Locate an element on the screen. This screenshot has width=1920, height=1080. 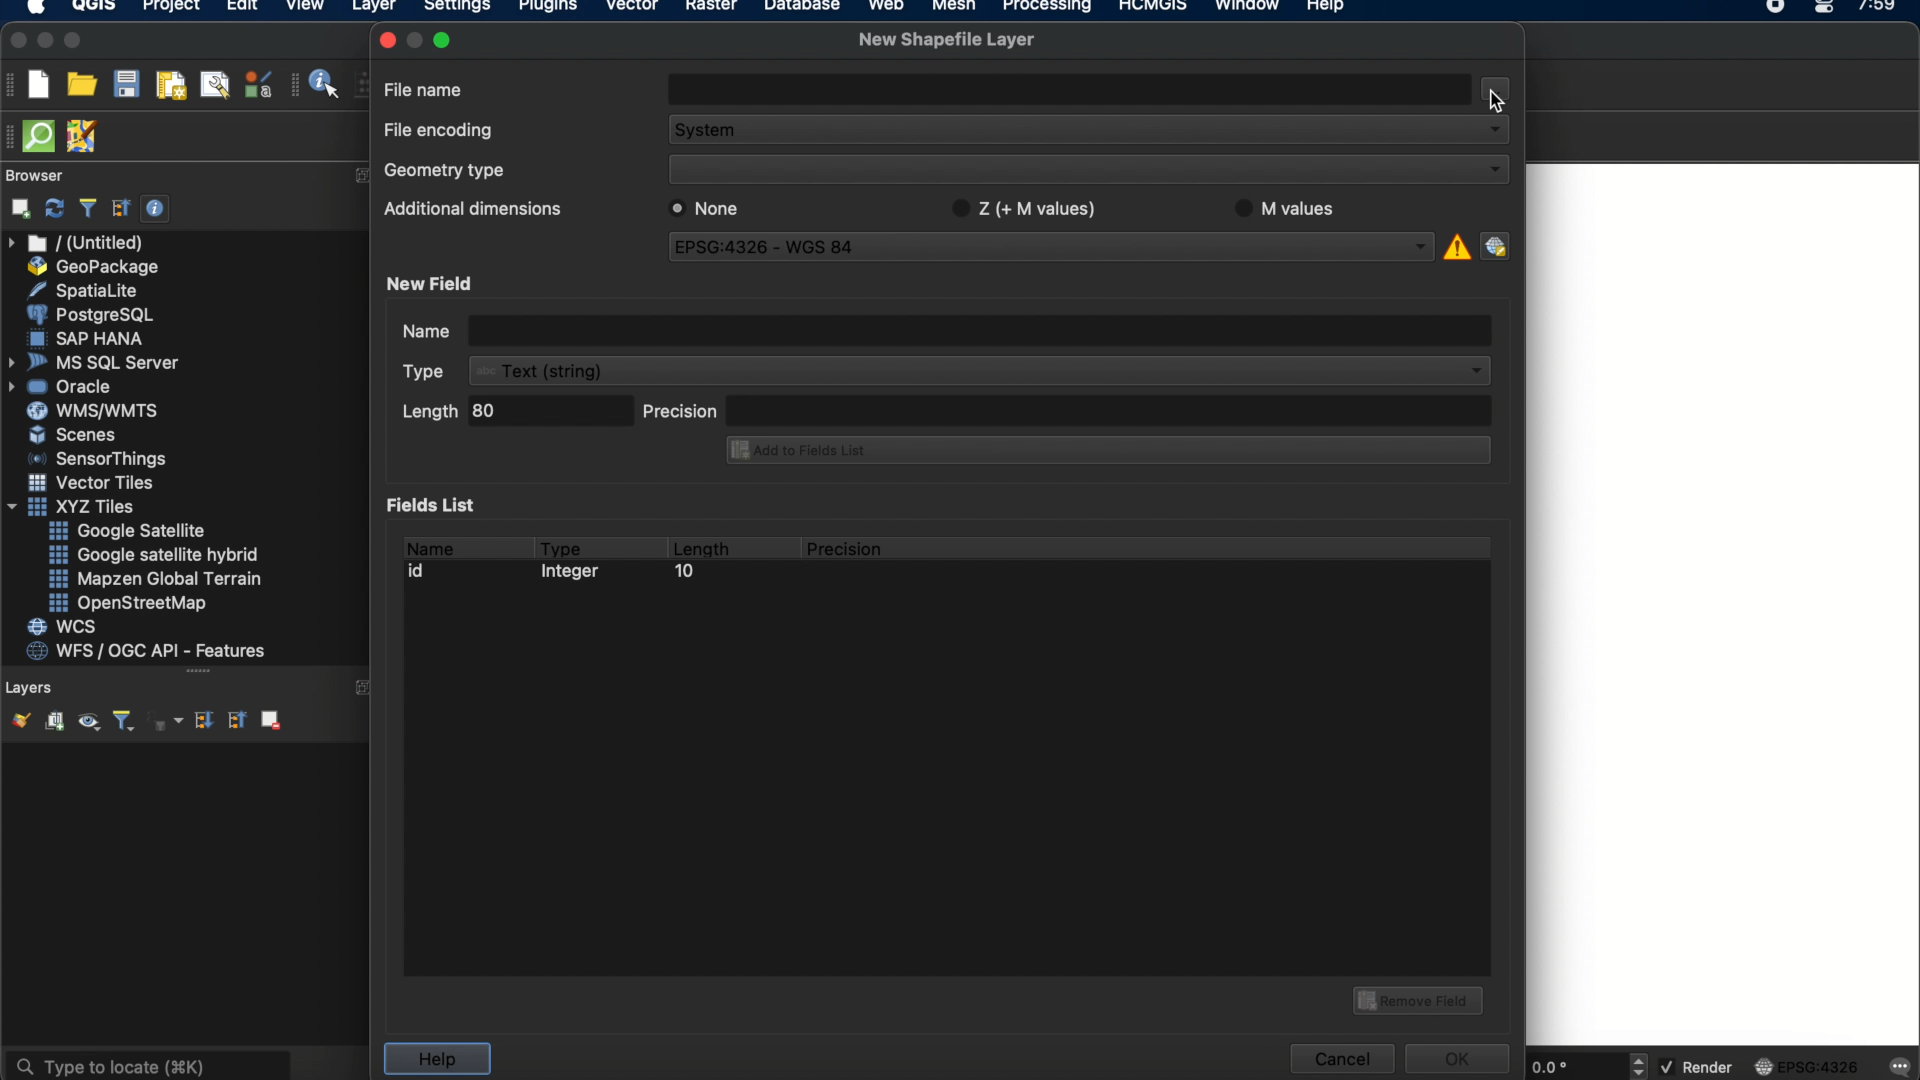
view is located at coordinates (305, 8).